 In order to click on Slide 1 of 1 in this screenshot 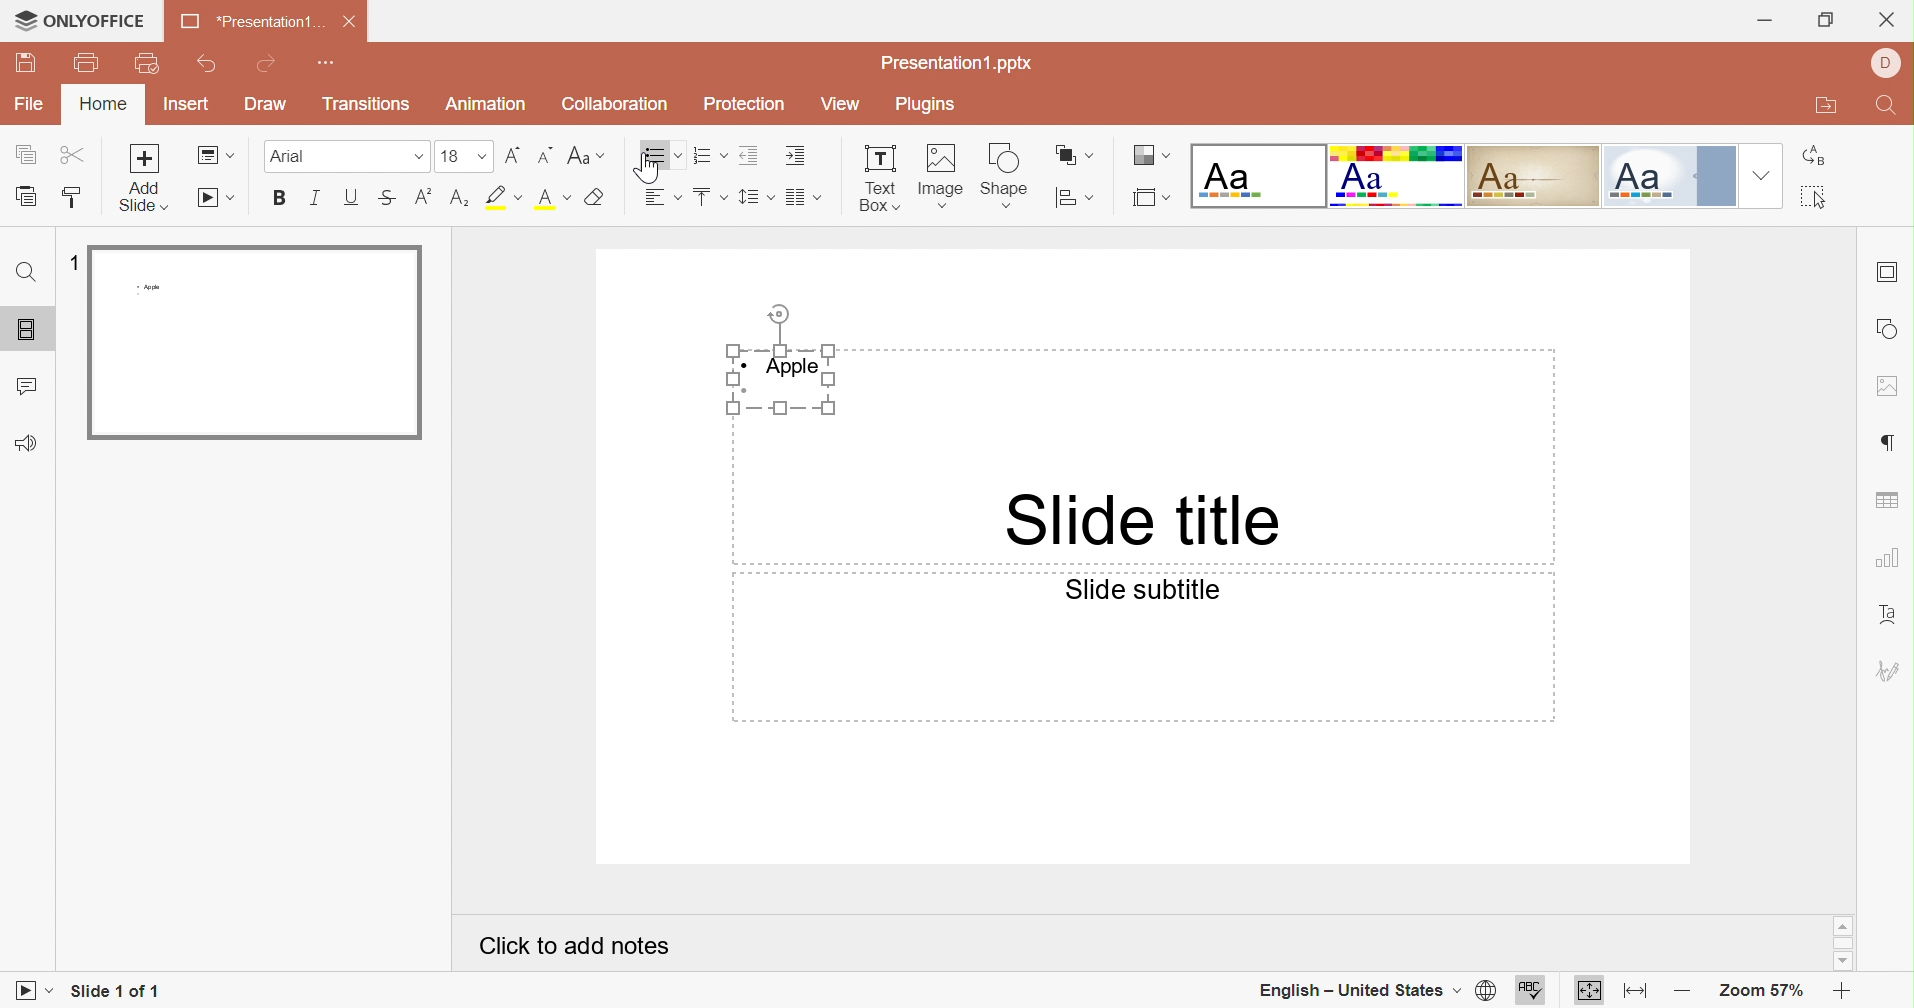, I will do `click(118, 988)`.